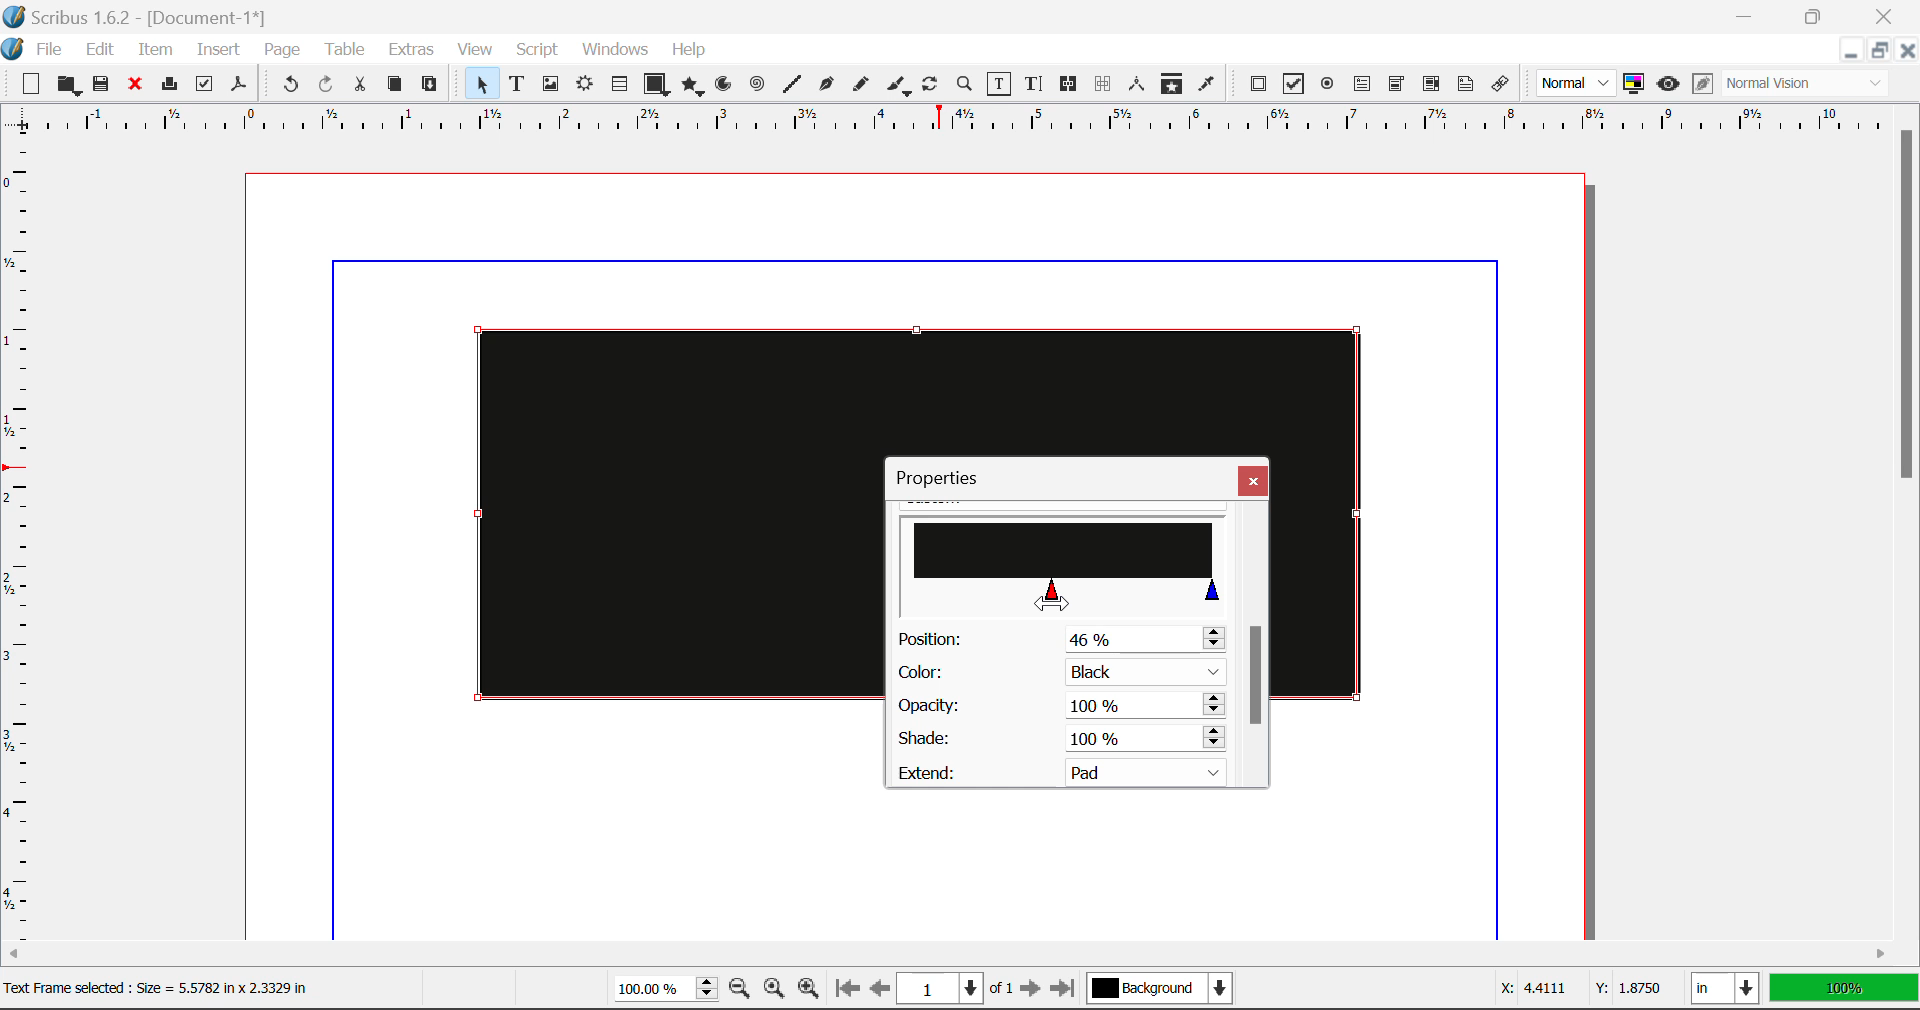 The image size is (1920, 1010). Describe the element at coordinates (25, 547) in the screenshot. I see `Horizontal Page Margins` at that location.